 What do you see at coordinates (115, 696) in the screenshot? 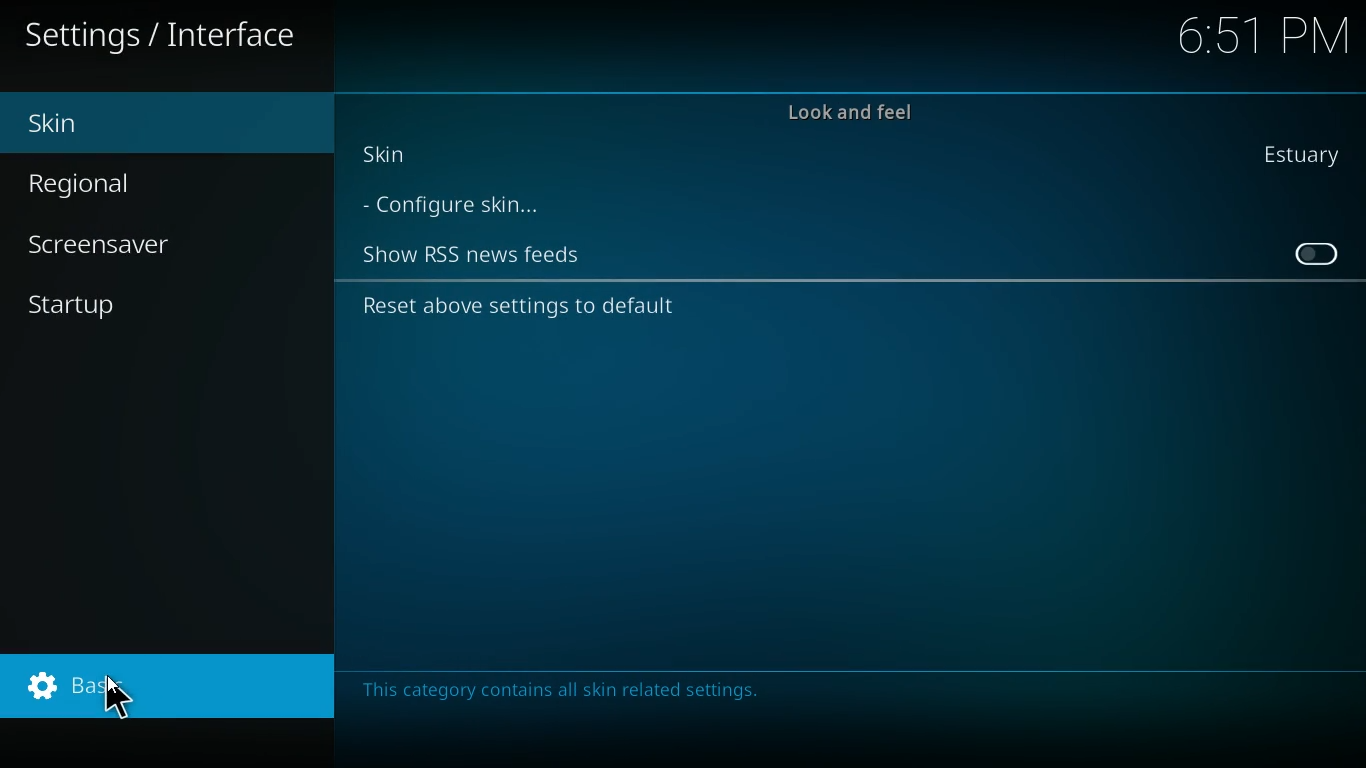
I see `Cursor` at bounding box center [115, 696].